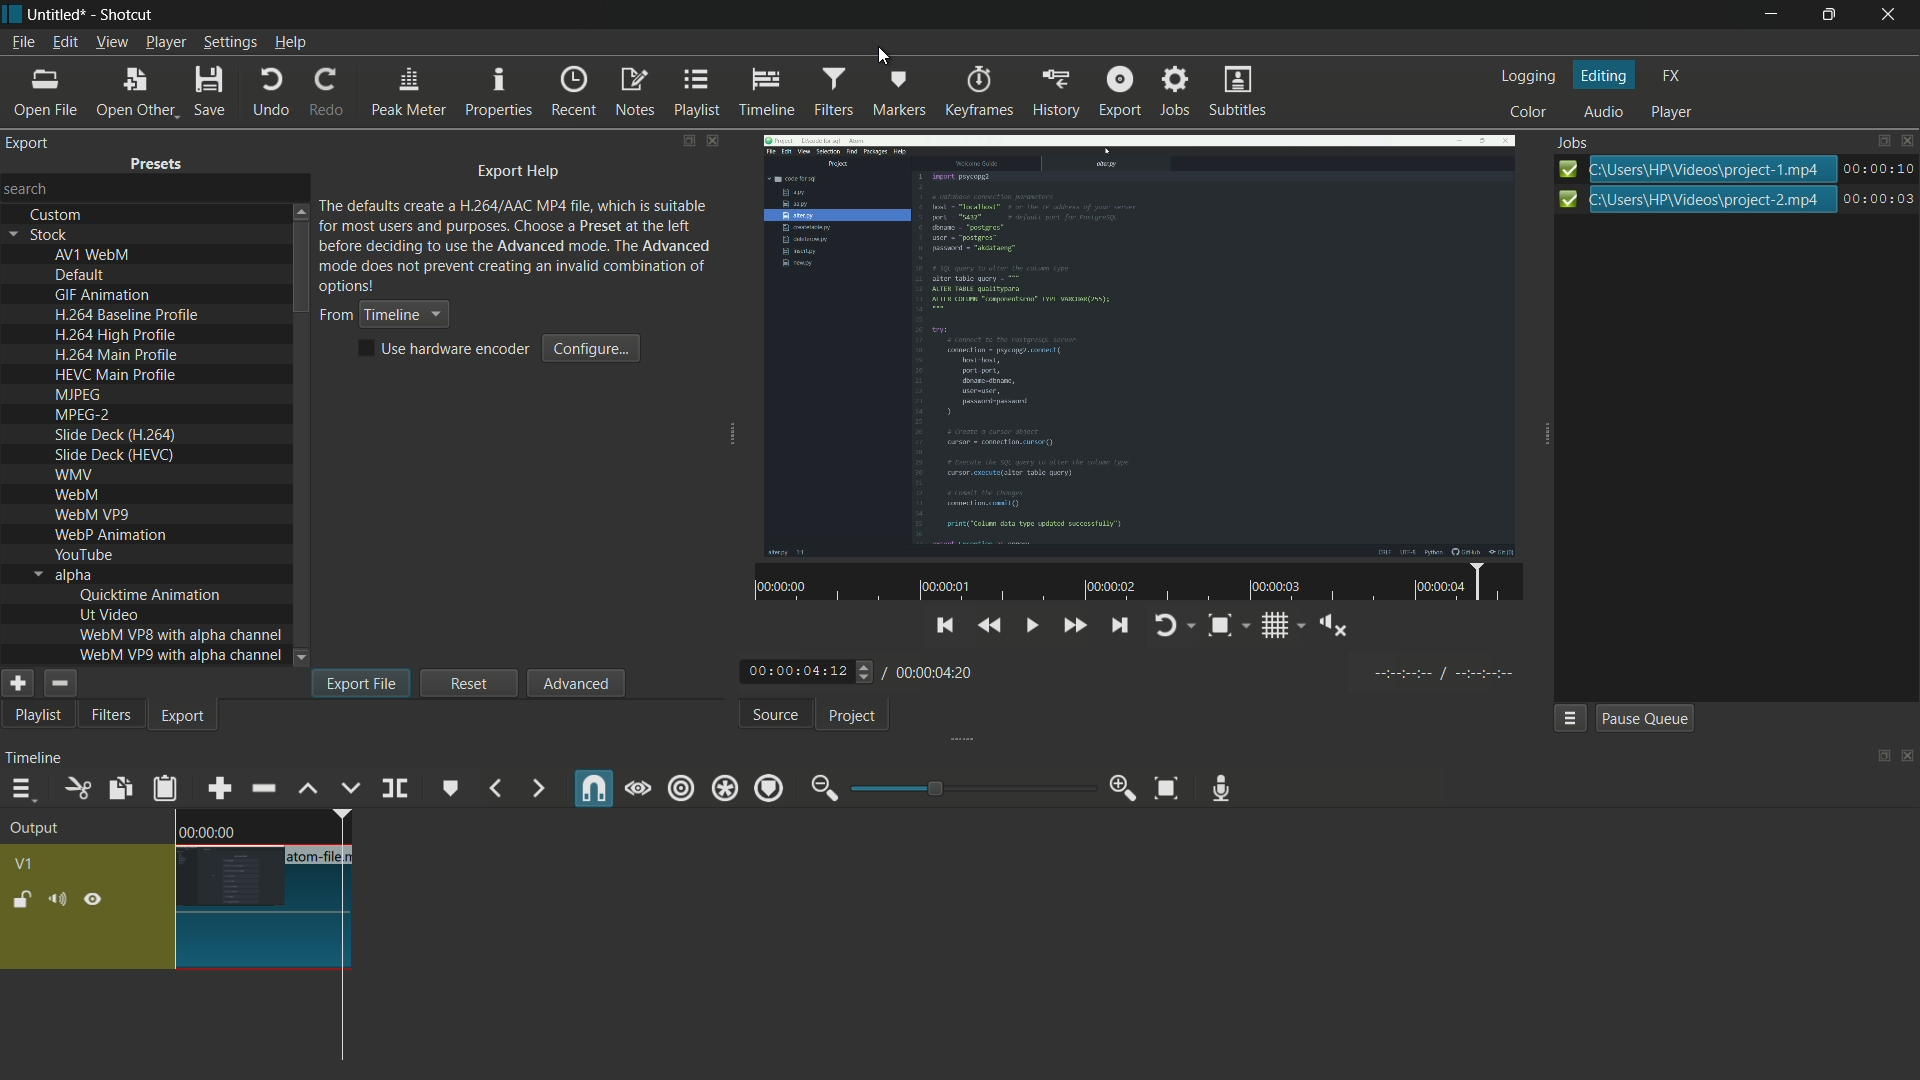  Describe the element at coordinates (113, 454) in the screenshot. I see `slide deck(hevc)` at that location.